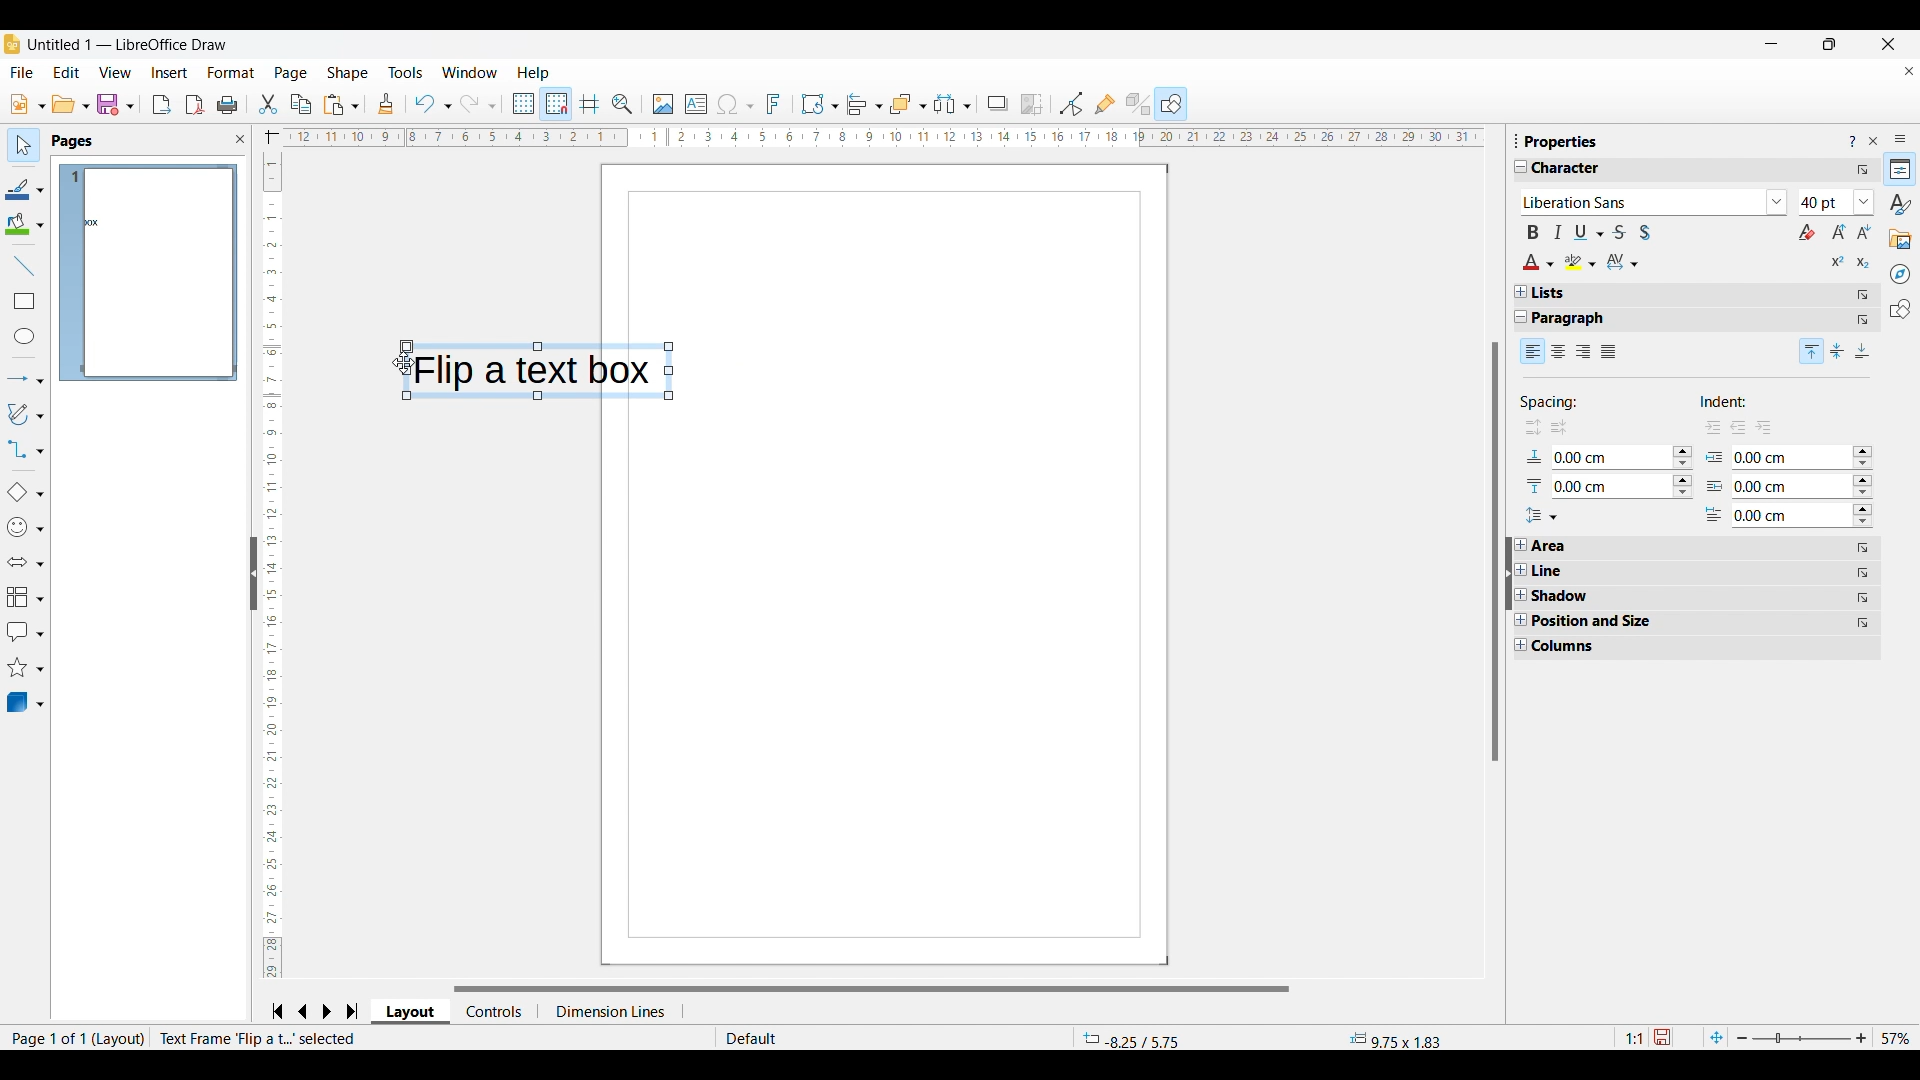 The height and width of the screenshot is (1080, 1920). Describe the element at coordinates (1864, 231) in the screenshot. I see `Decrease font size` at that location.